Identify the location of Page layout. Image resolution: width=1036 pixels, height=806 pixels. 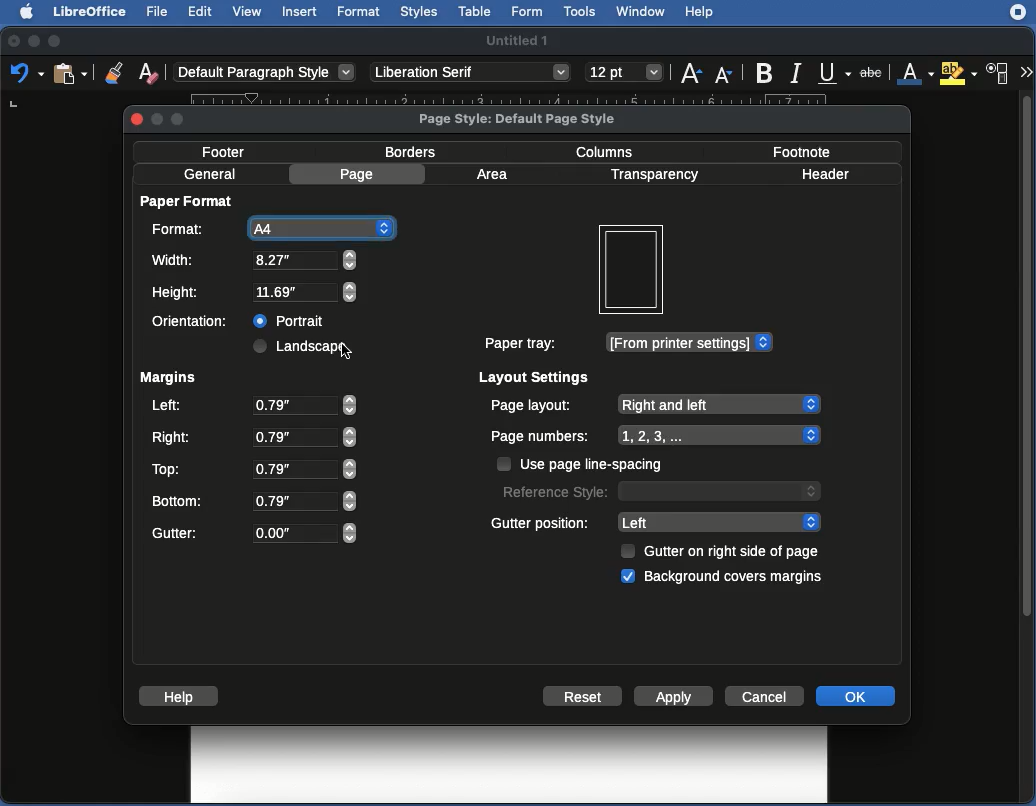
(655, 405).